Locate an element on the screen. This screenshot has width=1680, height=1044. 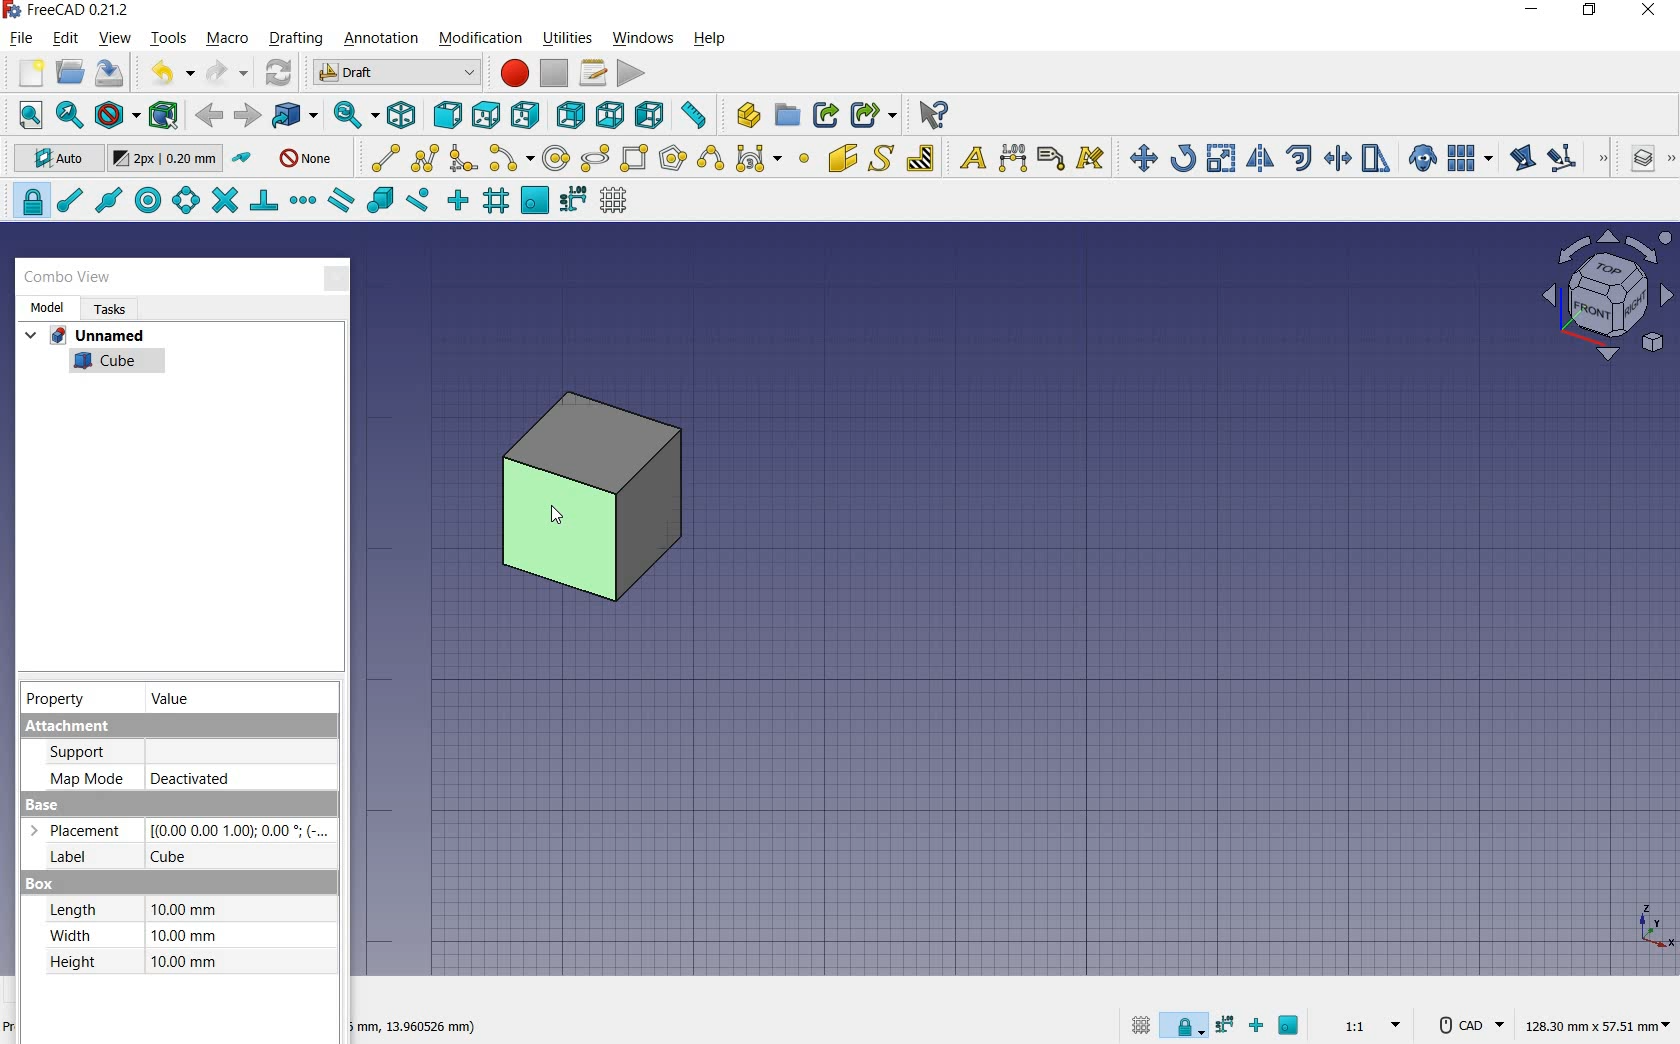
snap ortho is located at coordinates (1257, 1027).